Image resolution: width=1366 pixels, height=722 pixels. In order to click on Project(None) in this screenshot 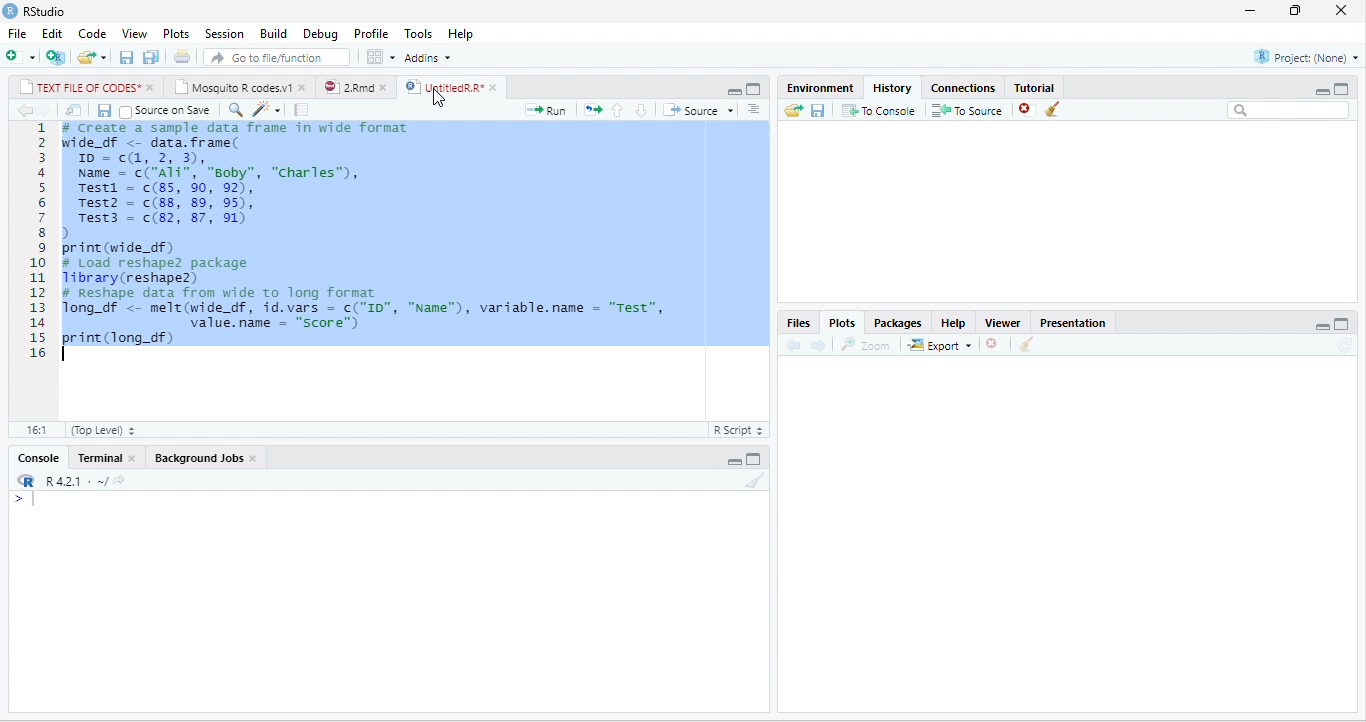, I will do `click(1306, 57)`.